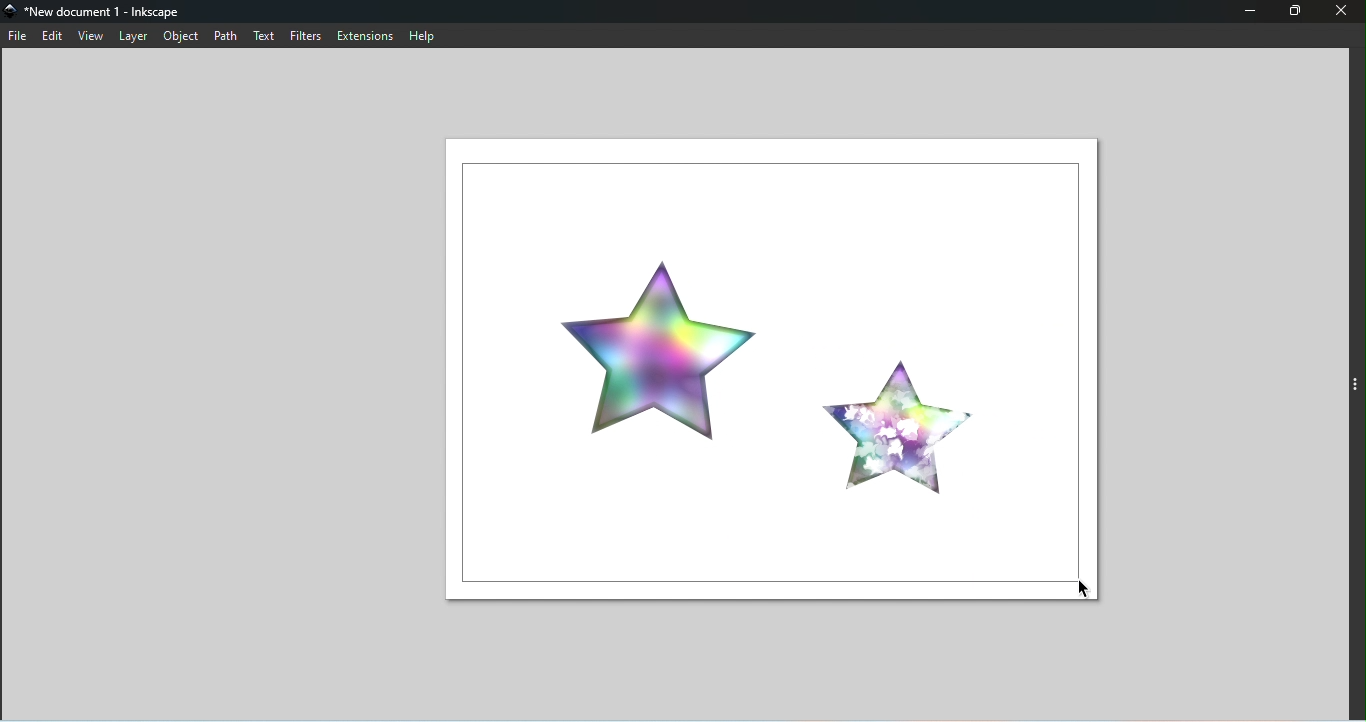 The image size is (1366, 722). Describe the element at coordinates (17, 37) in the screenshot. I see `File` at that location.